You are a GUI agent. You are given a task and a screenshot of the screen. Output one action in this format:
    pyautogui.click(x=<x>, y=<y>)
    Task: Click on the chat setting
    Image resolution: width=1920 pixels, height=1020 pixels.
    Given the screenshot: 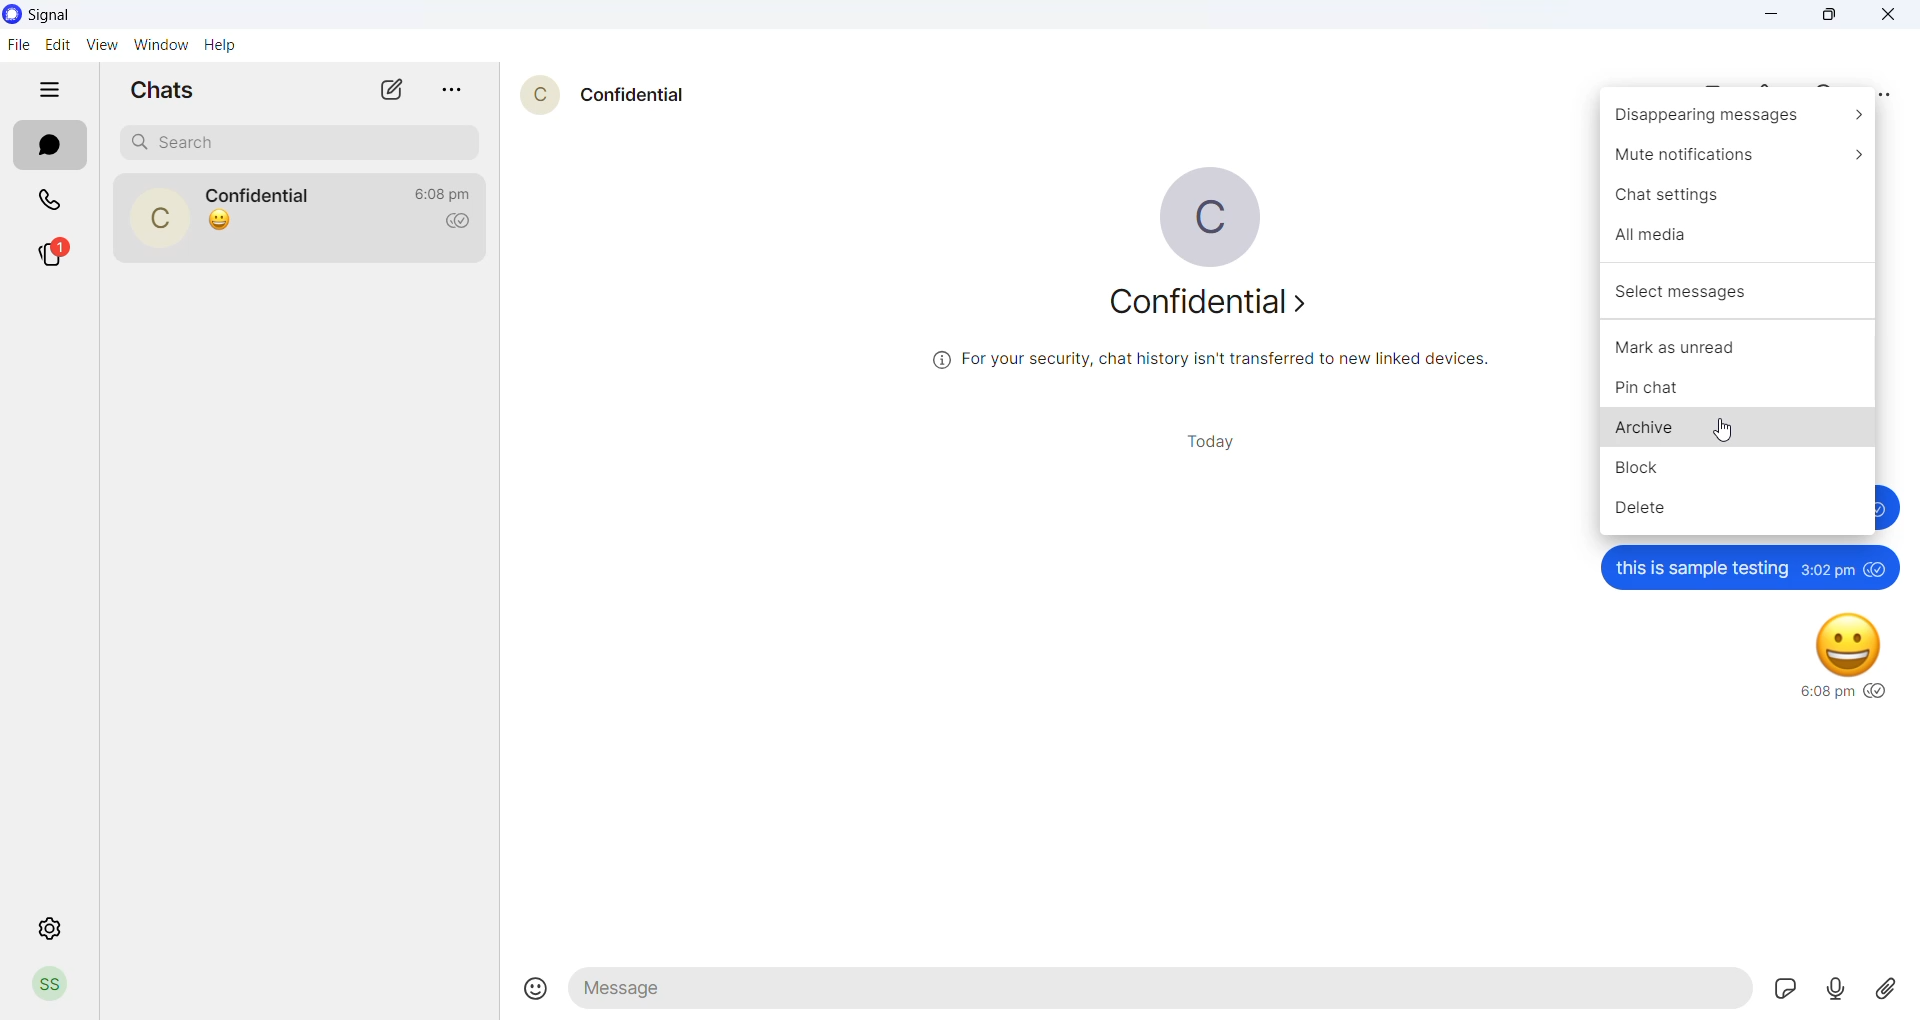 What is the action you would take?
    pyautogui.click(x=1732, y=199)
    